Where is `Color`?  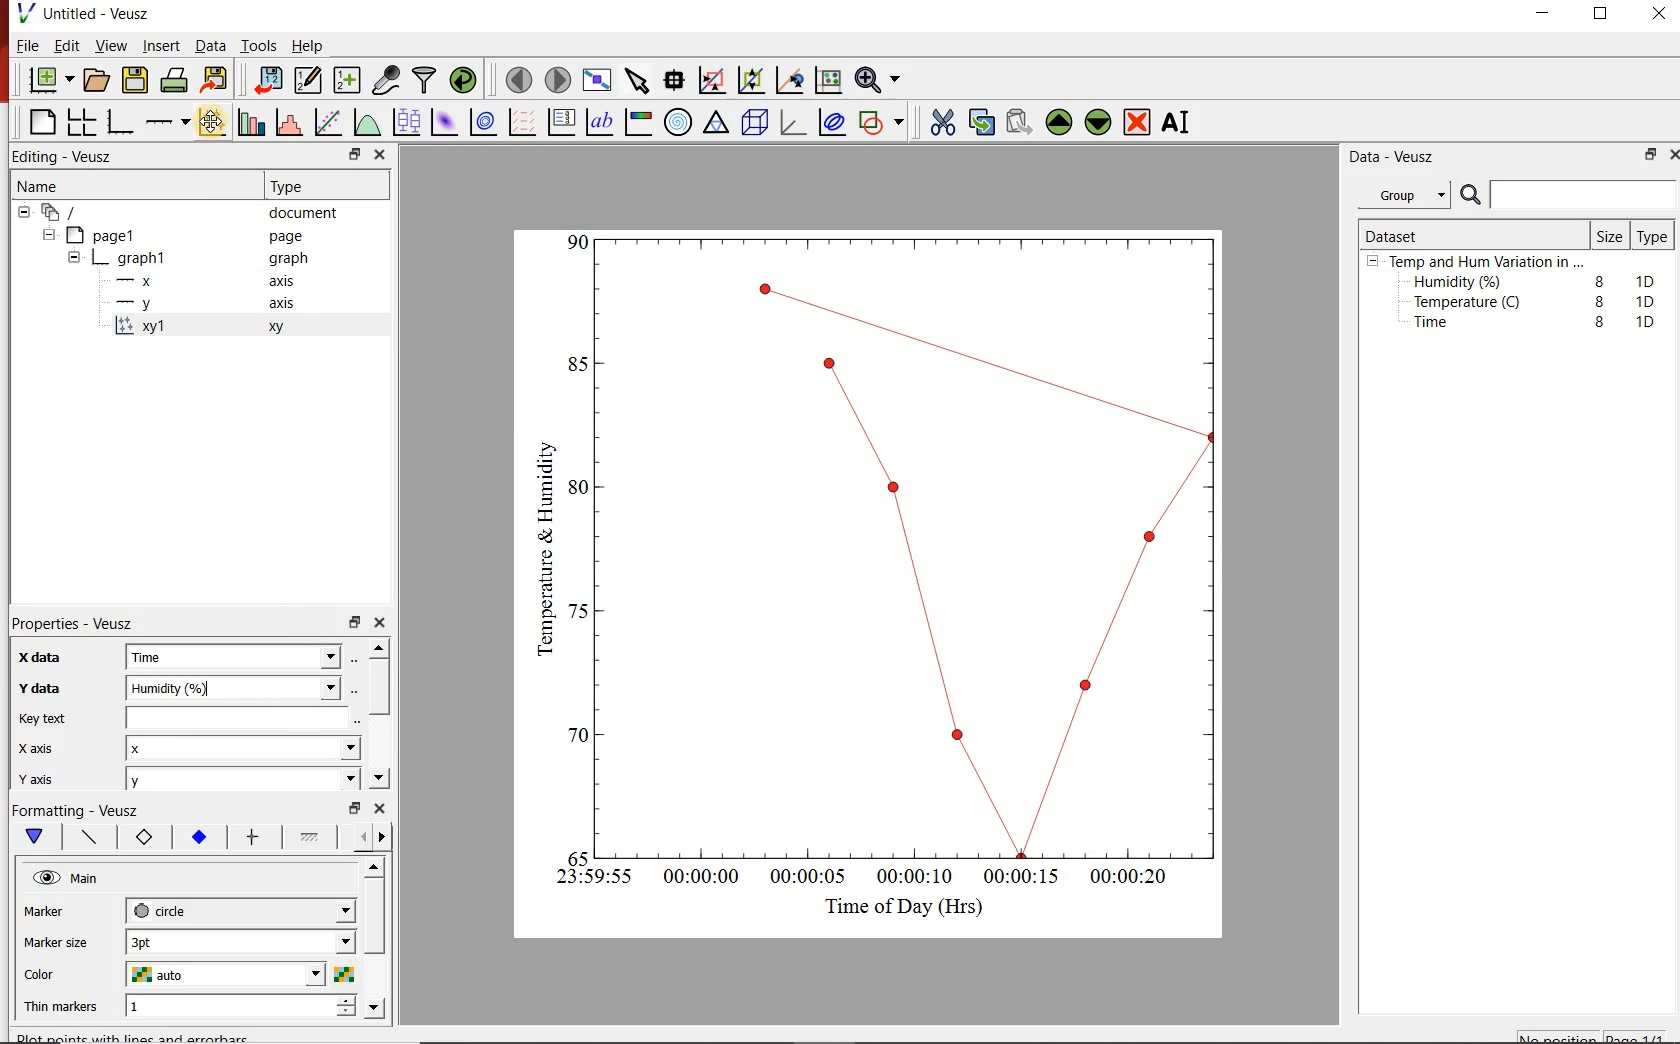 Color is located at coordinates (62, 975).